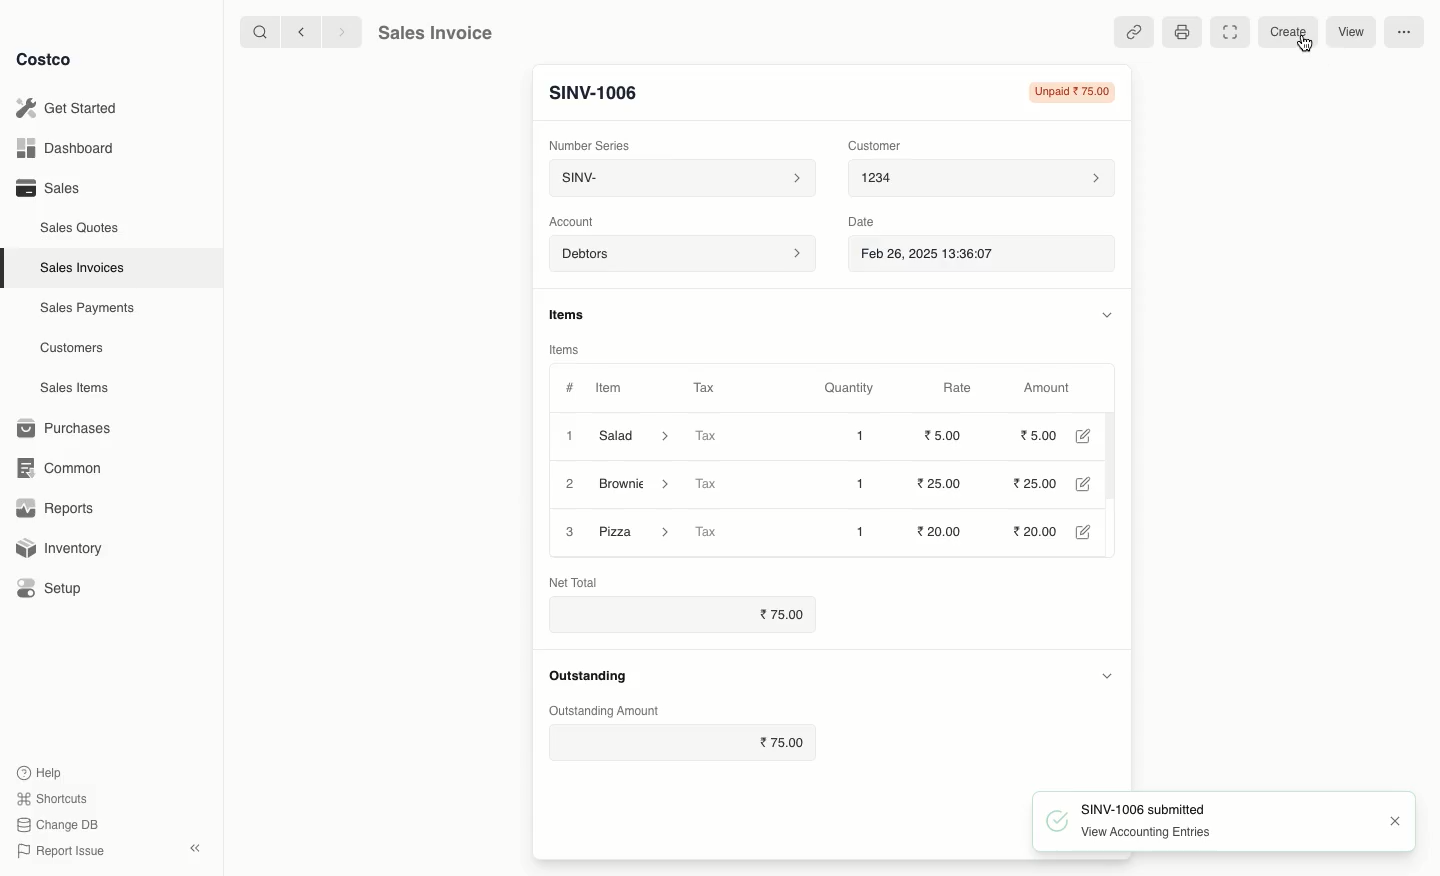  What do you see at coordinates (299, 32) in the screenshot?
I see `Back` at bounding box center [299, 32].